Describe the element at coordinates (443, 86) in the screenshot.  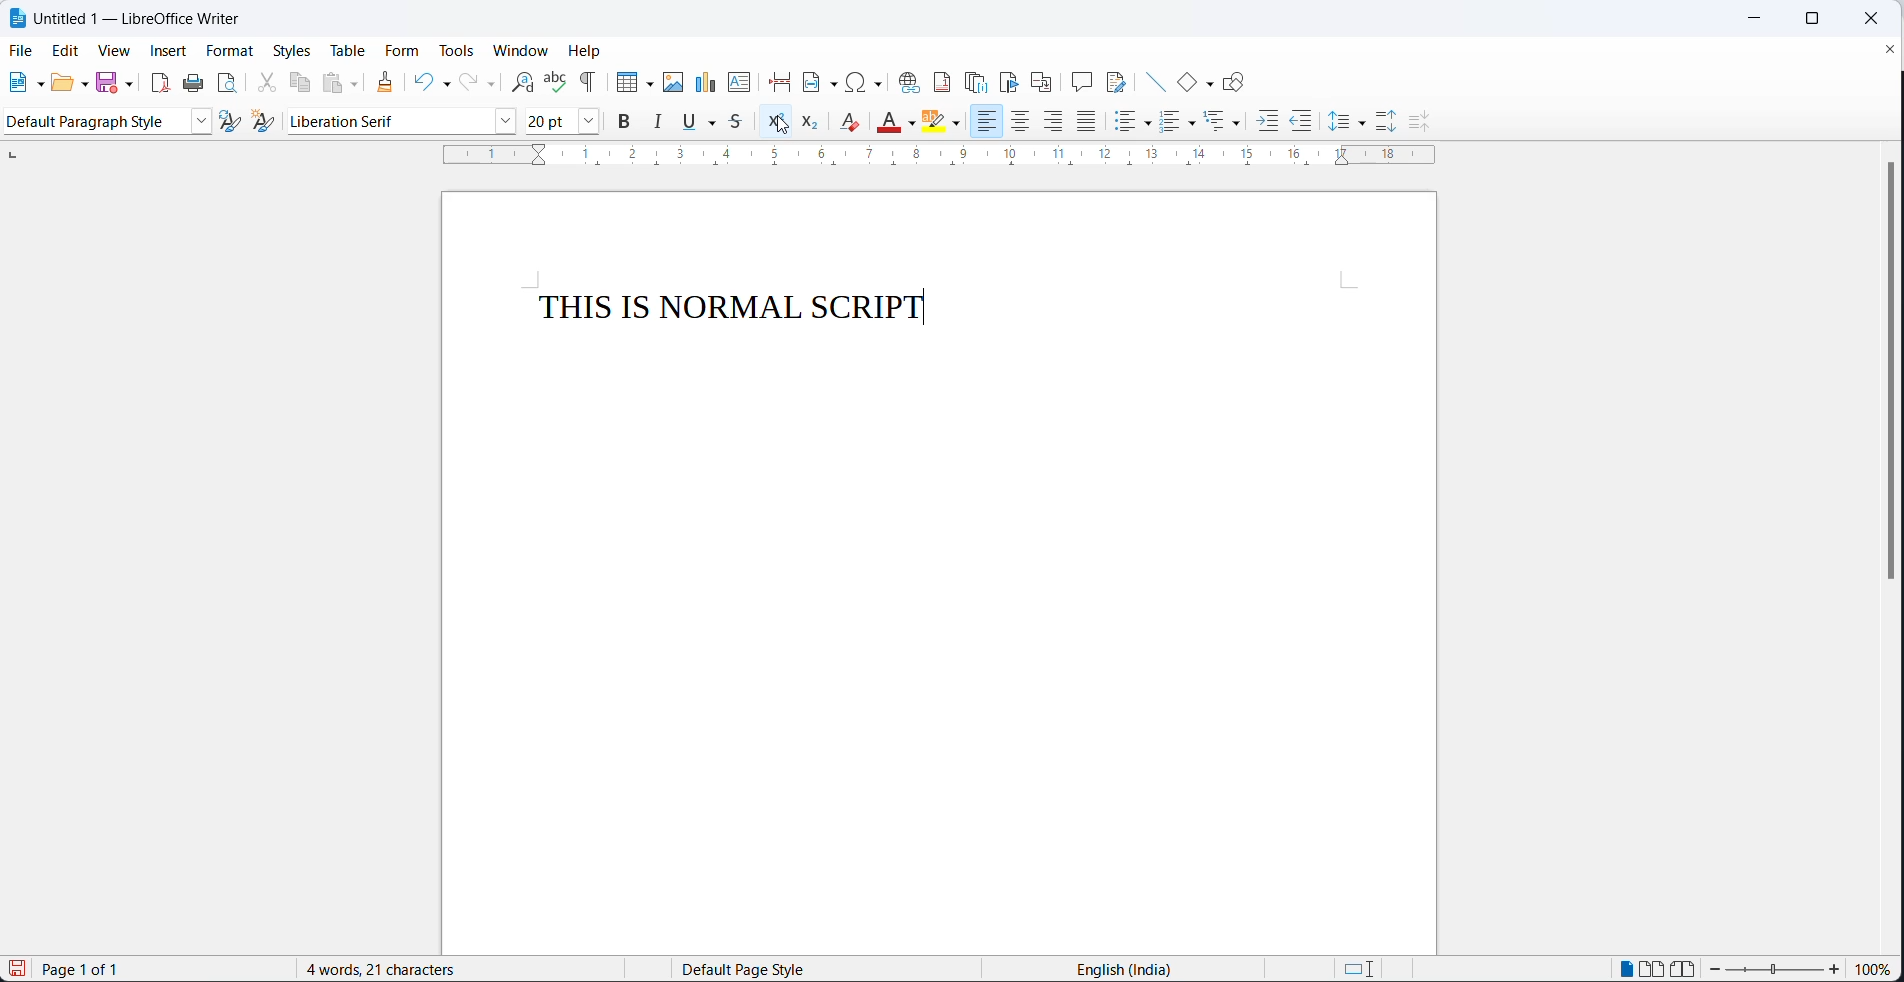
I see `undo options` at that location.